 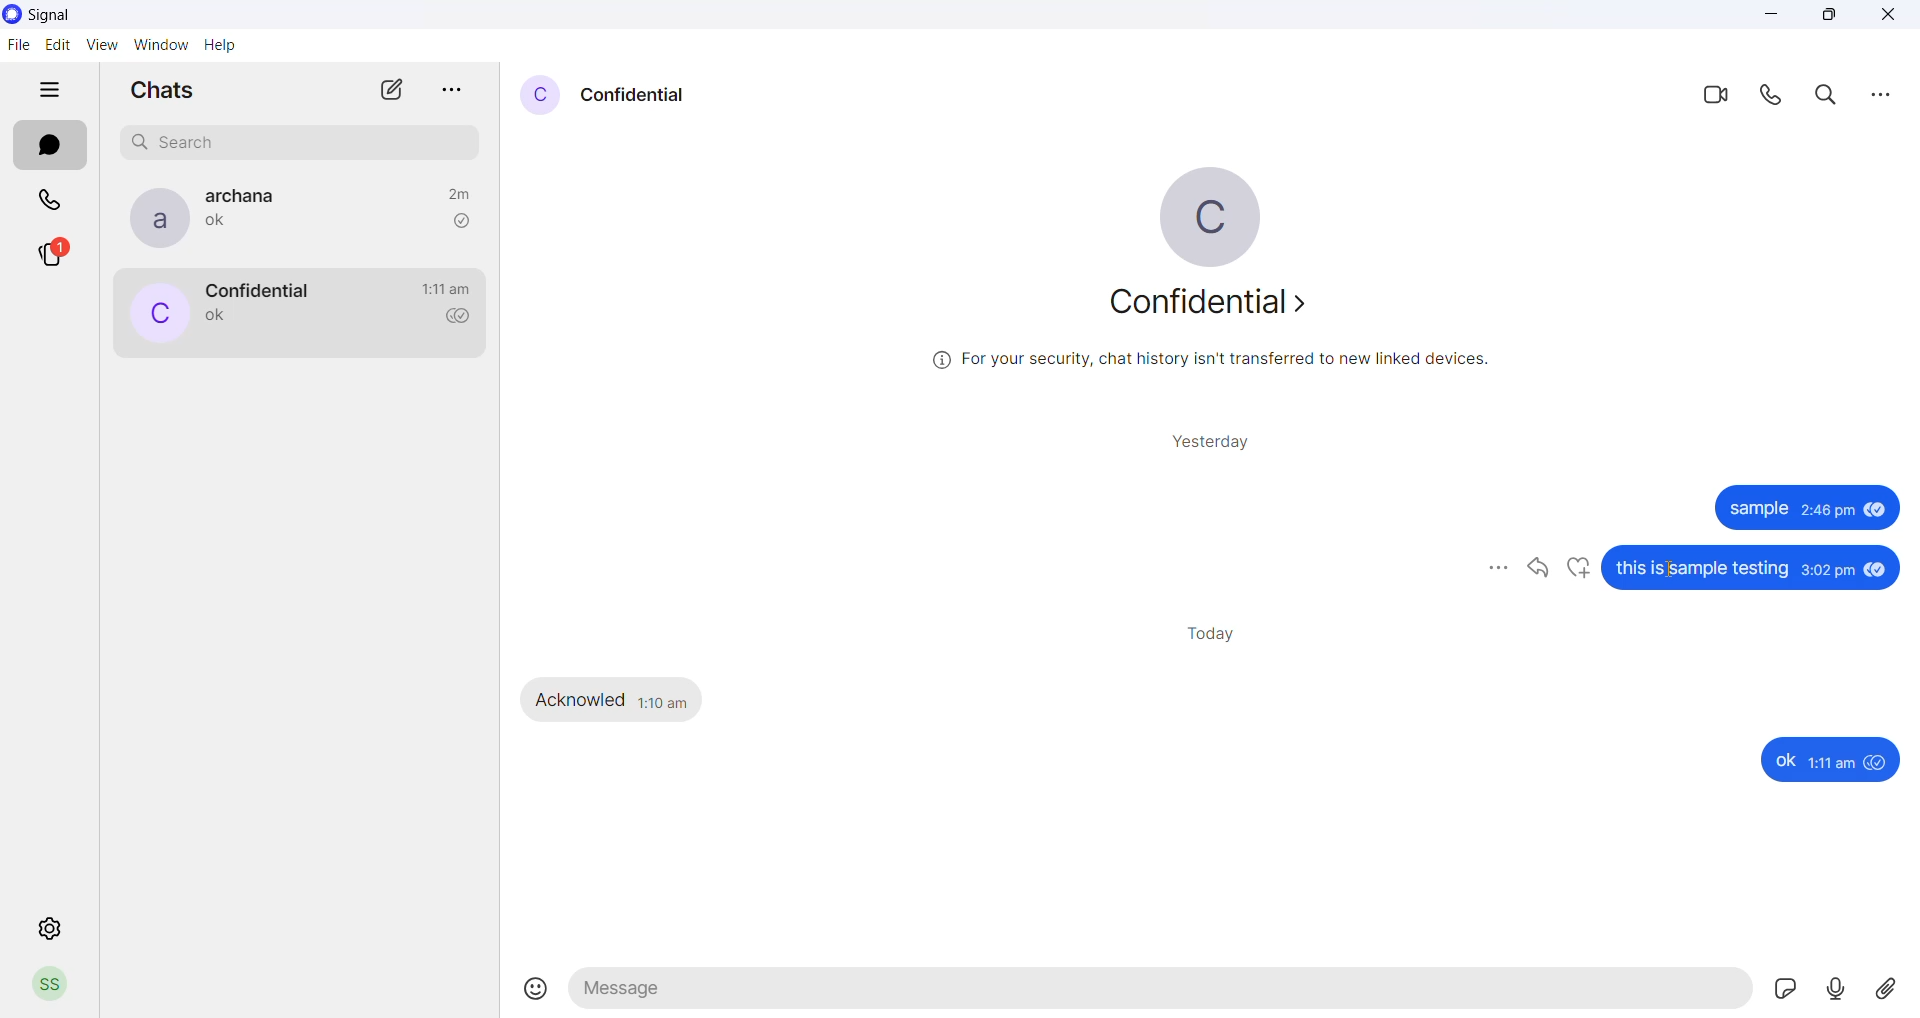 I want to click on window, so click(x=165, y=44).